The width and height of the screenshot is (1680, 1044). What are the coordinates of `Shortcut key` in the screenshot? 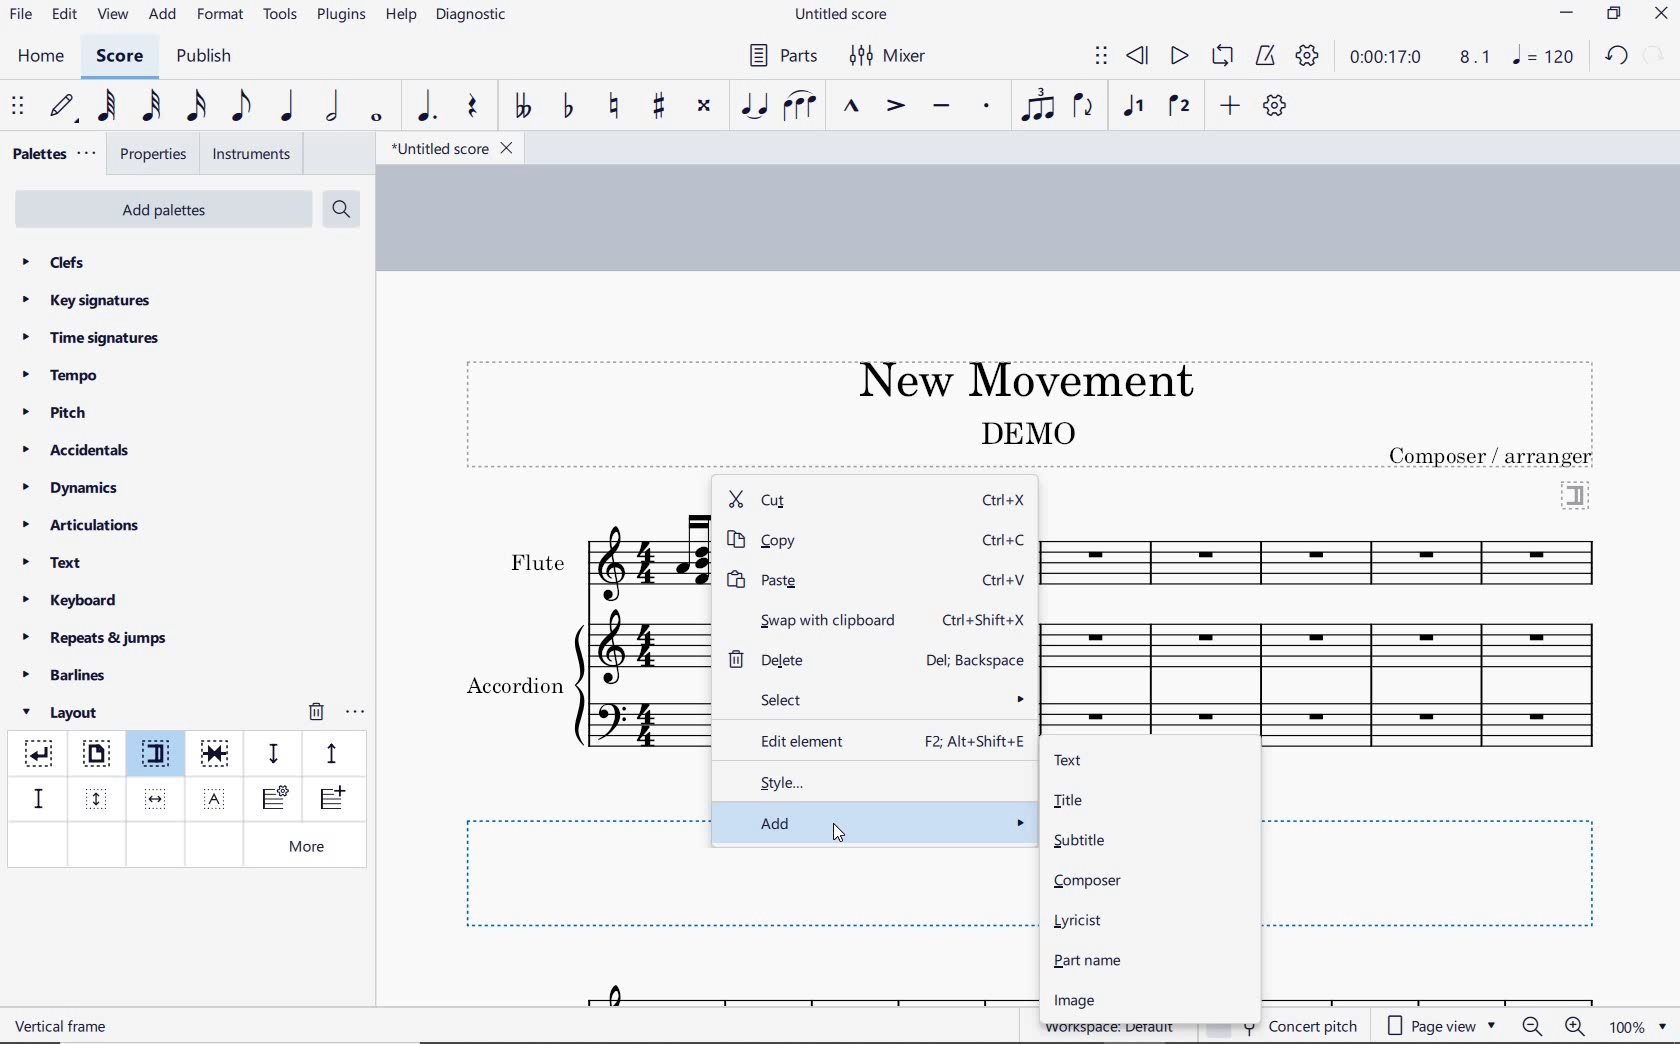 It's located at (1006, 579).